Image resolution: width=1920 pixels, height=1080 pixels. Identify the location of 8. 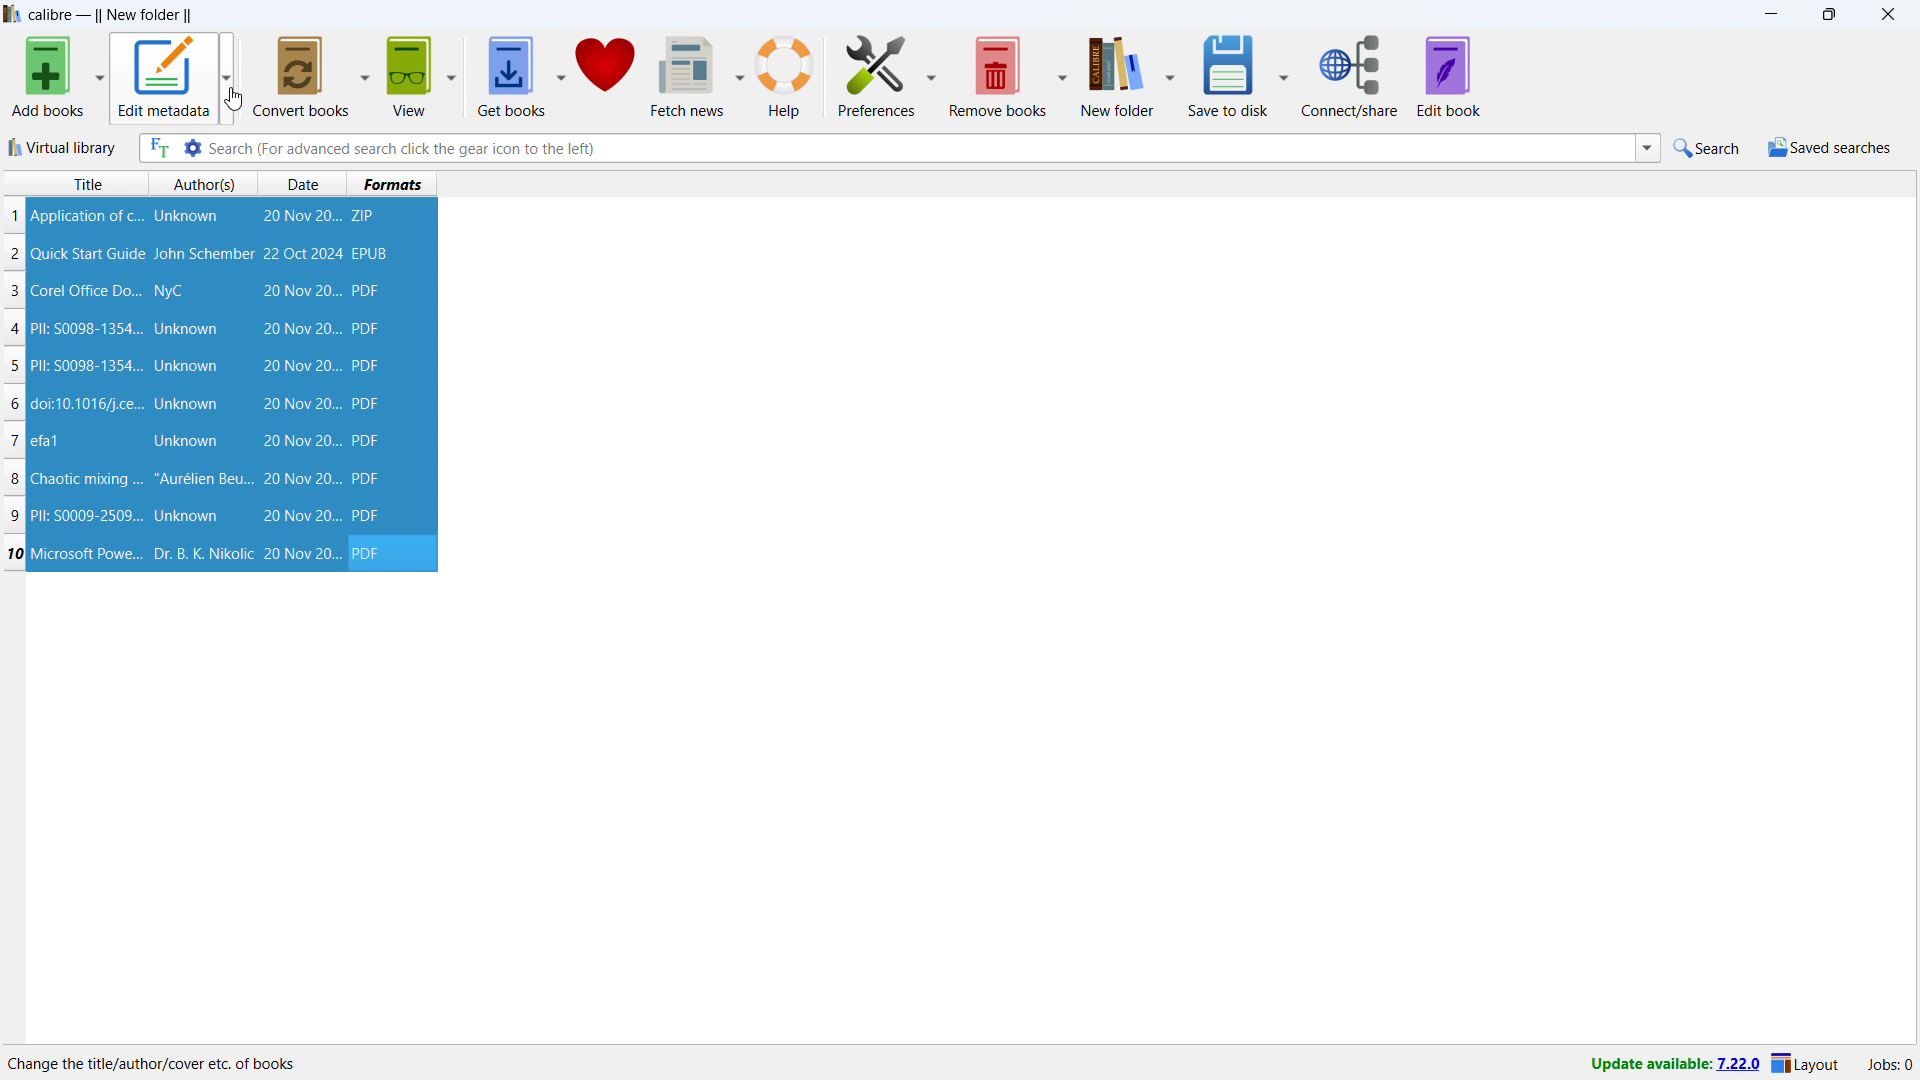
(14, 479).